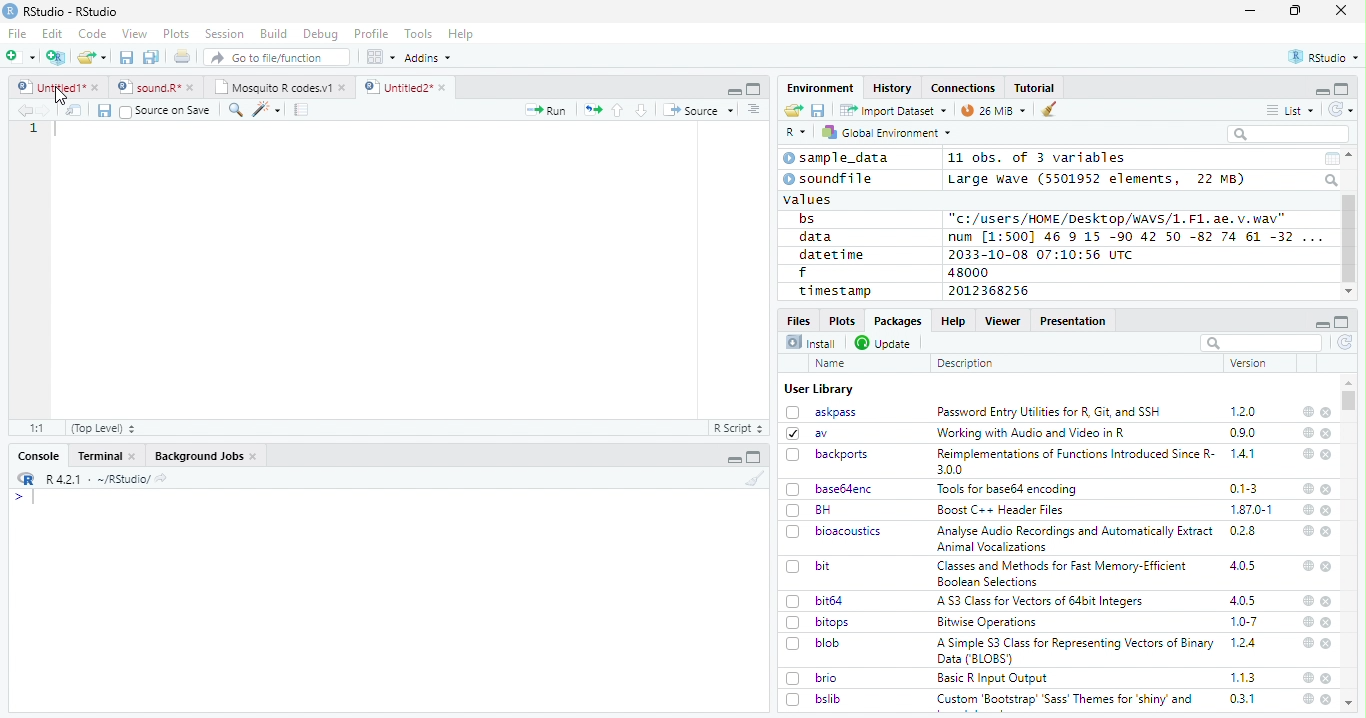 The width and height of the screenshot is (1366, 718). I want to click on Install, so click(811, 342).